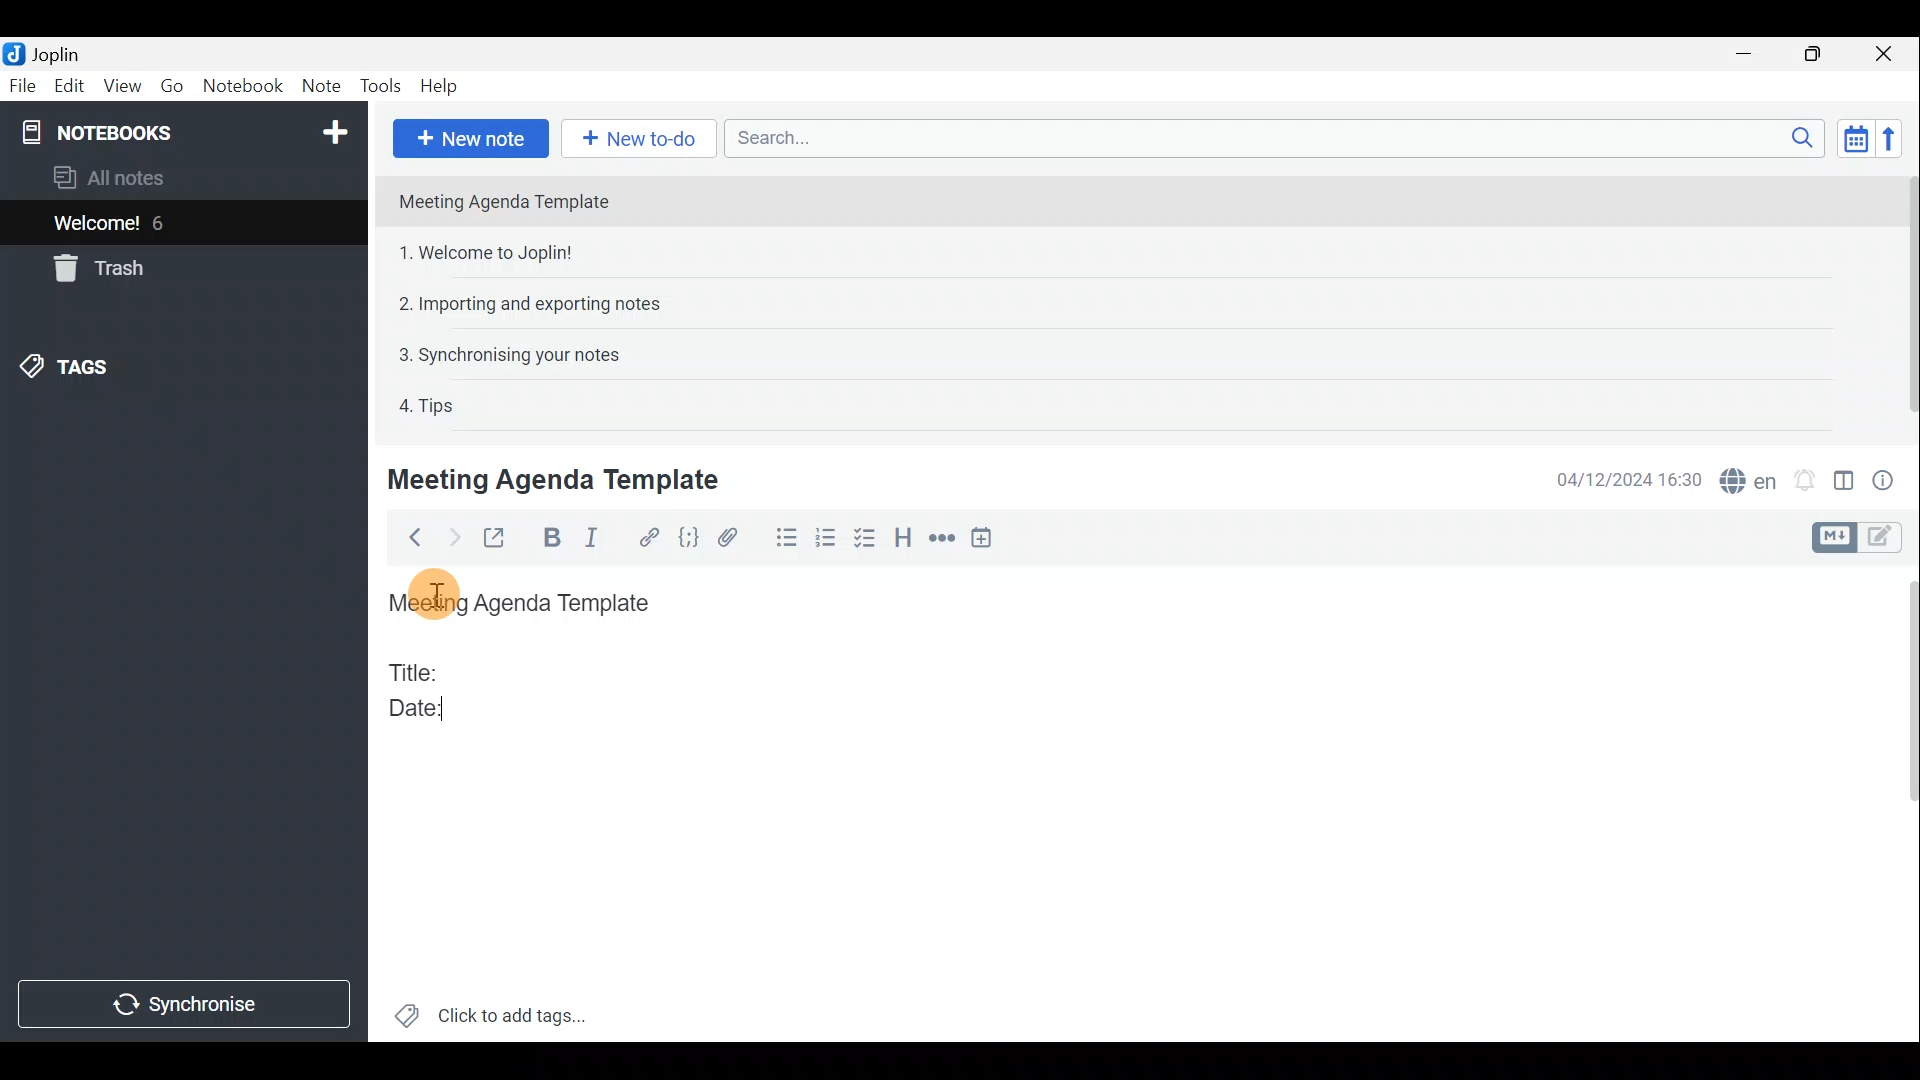  Describe the element at coordinates (443, 86) in the screenshot. I see `Help` at that location.